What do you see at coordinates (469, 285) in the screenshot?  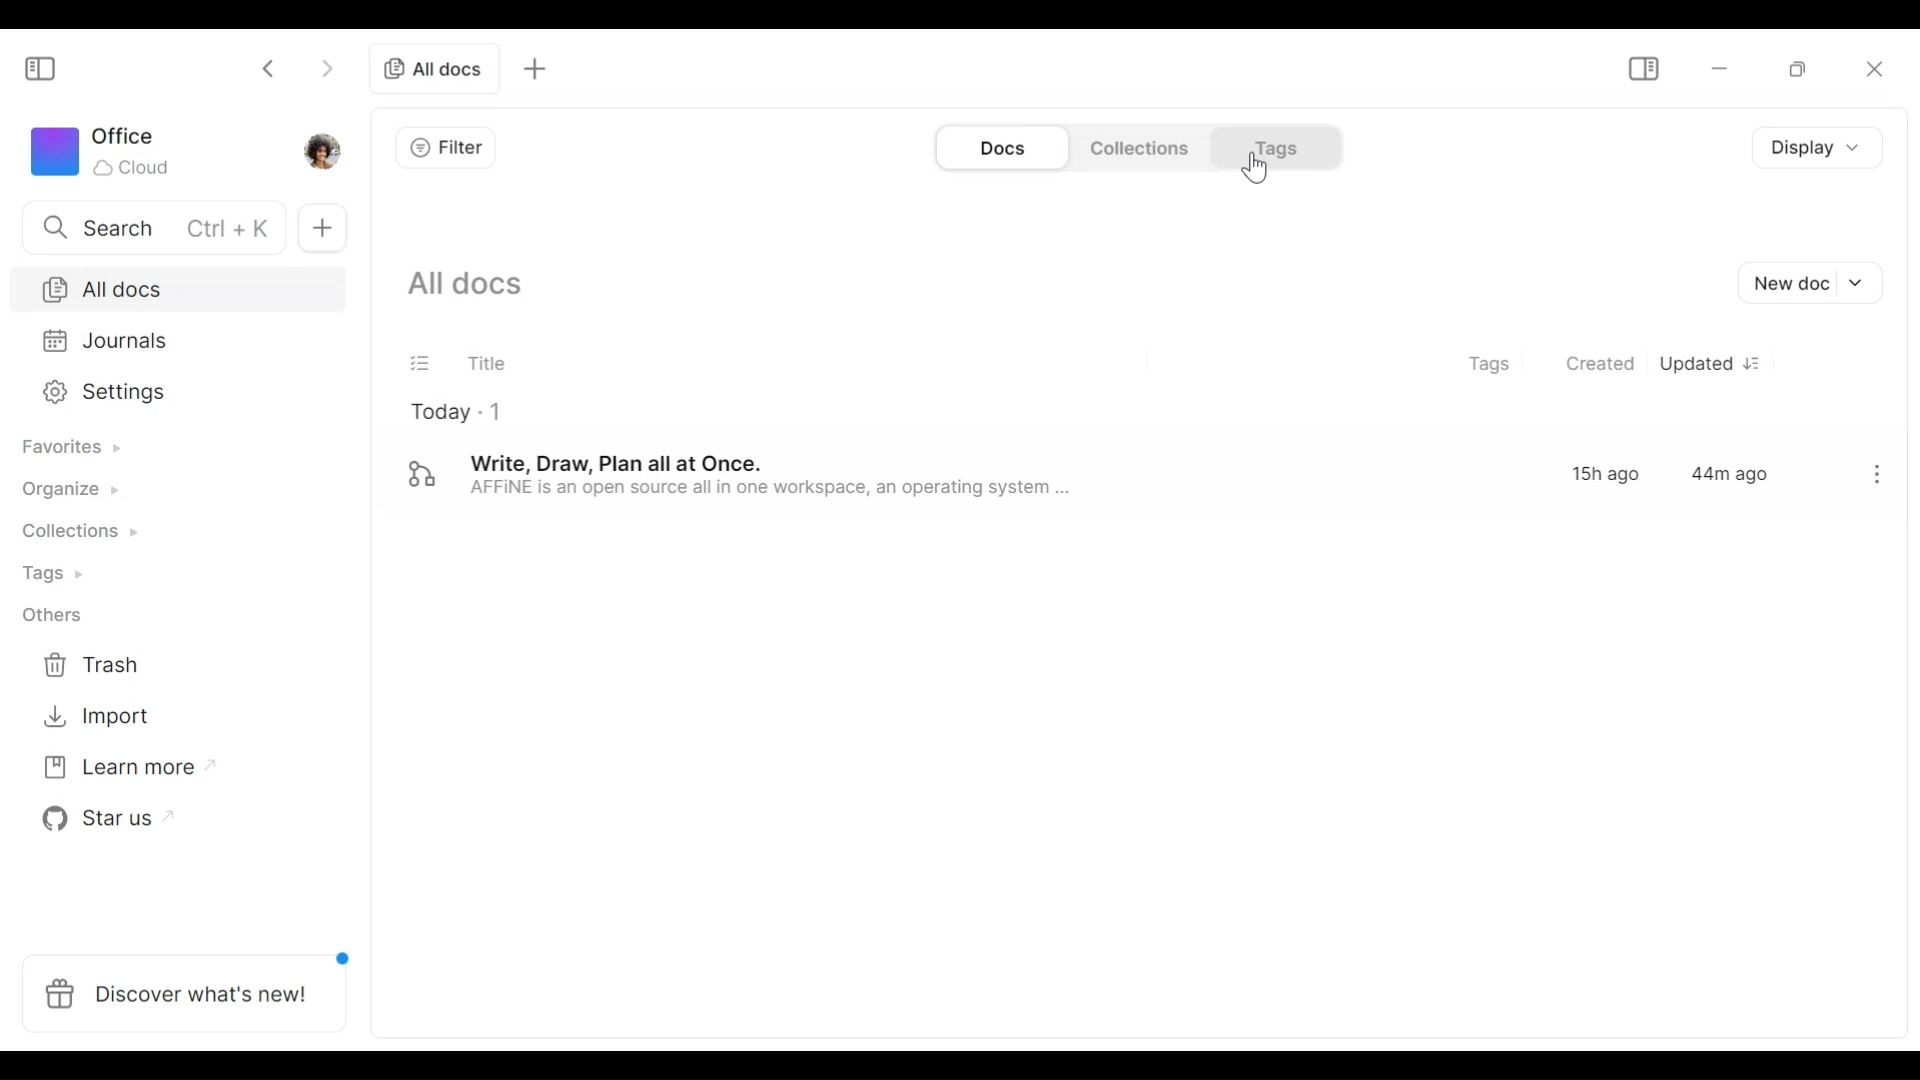 I see `Show all documents` at bounding box center [469, 285].